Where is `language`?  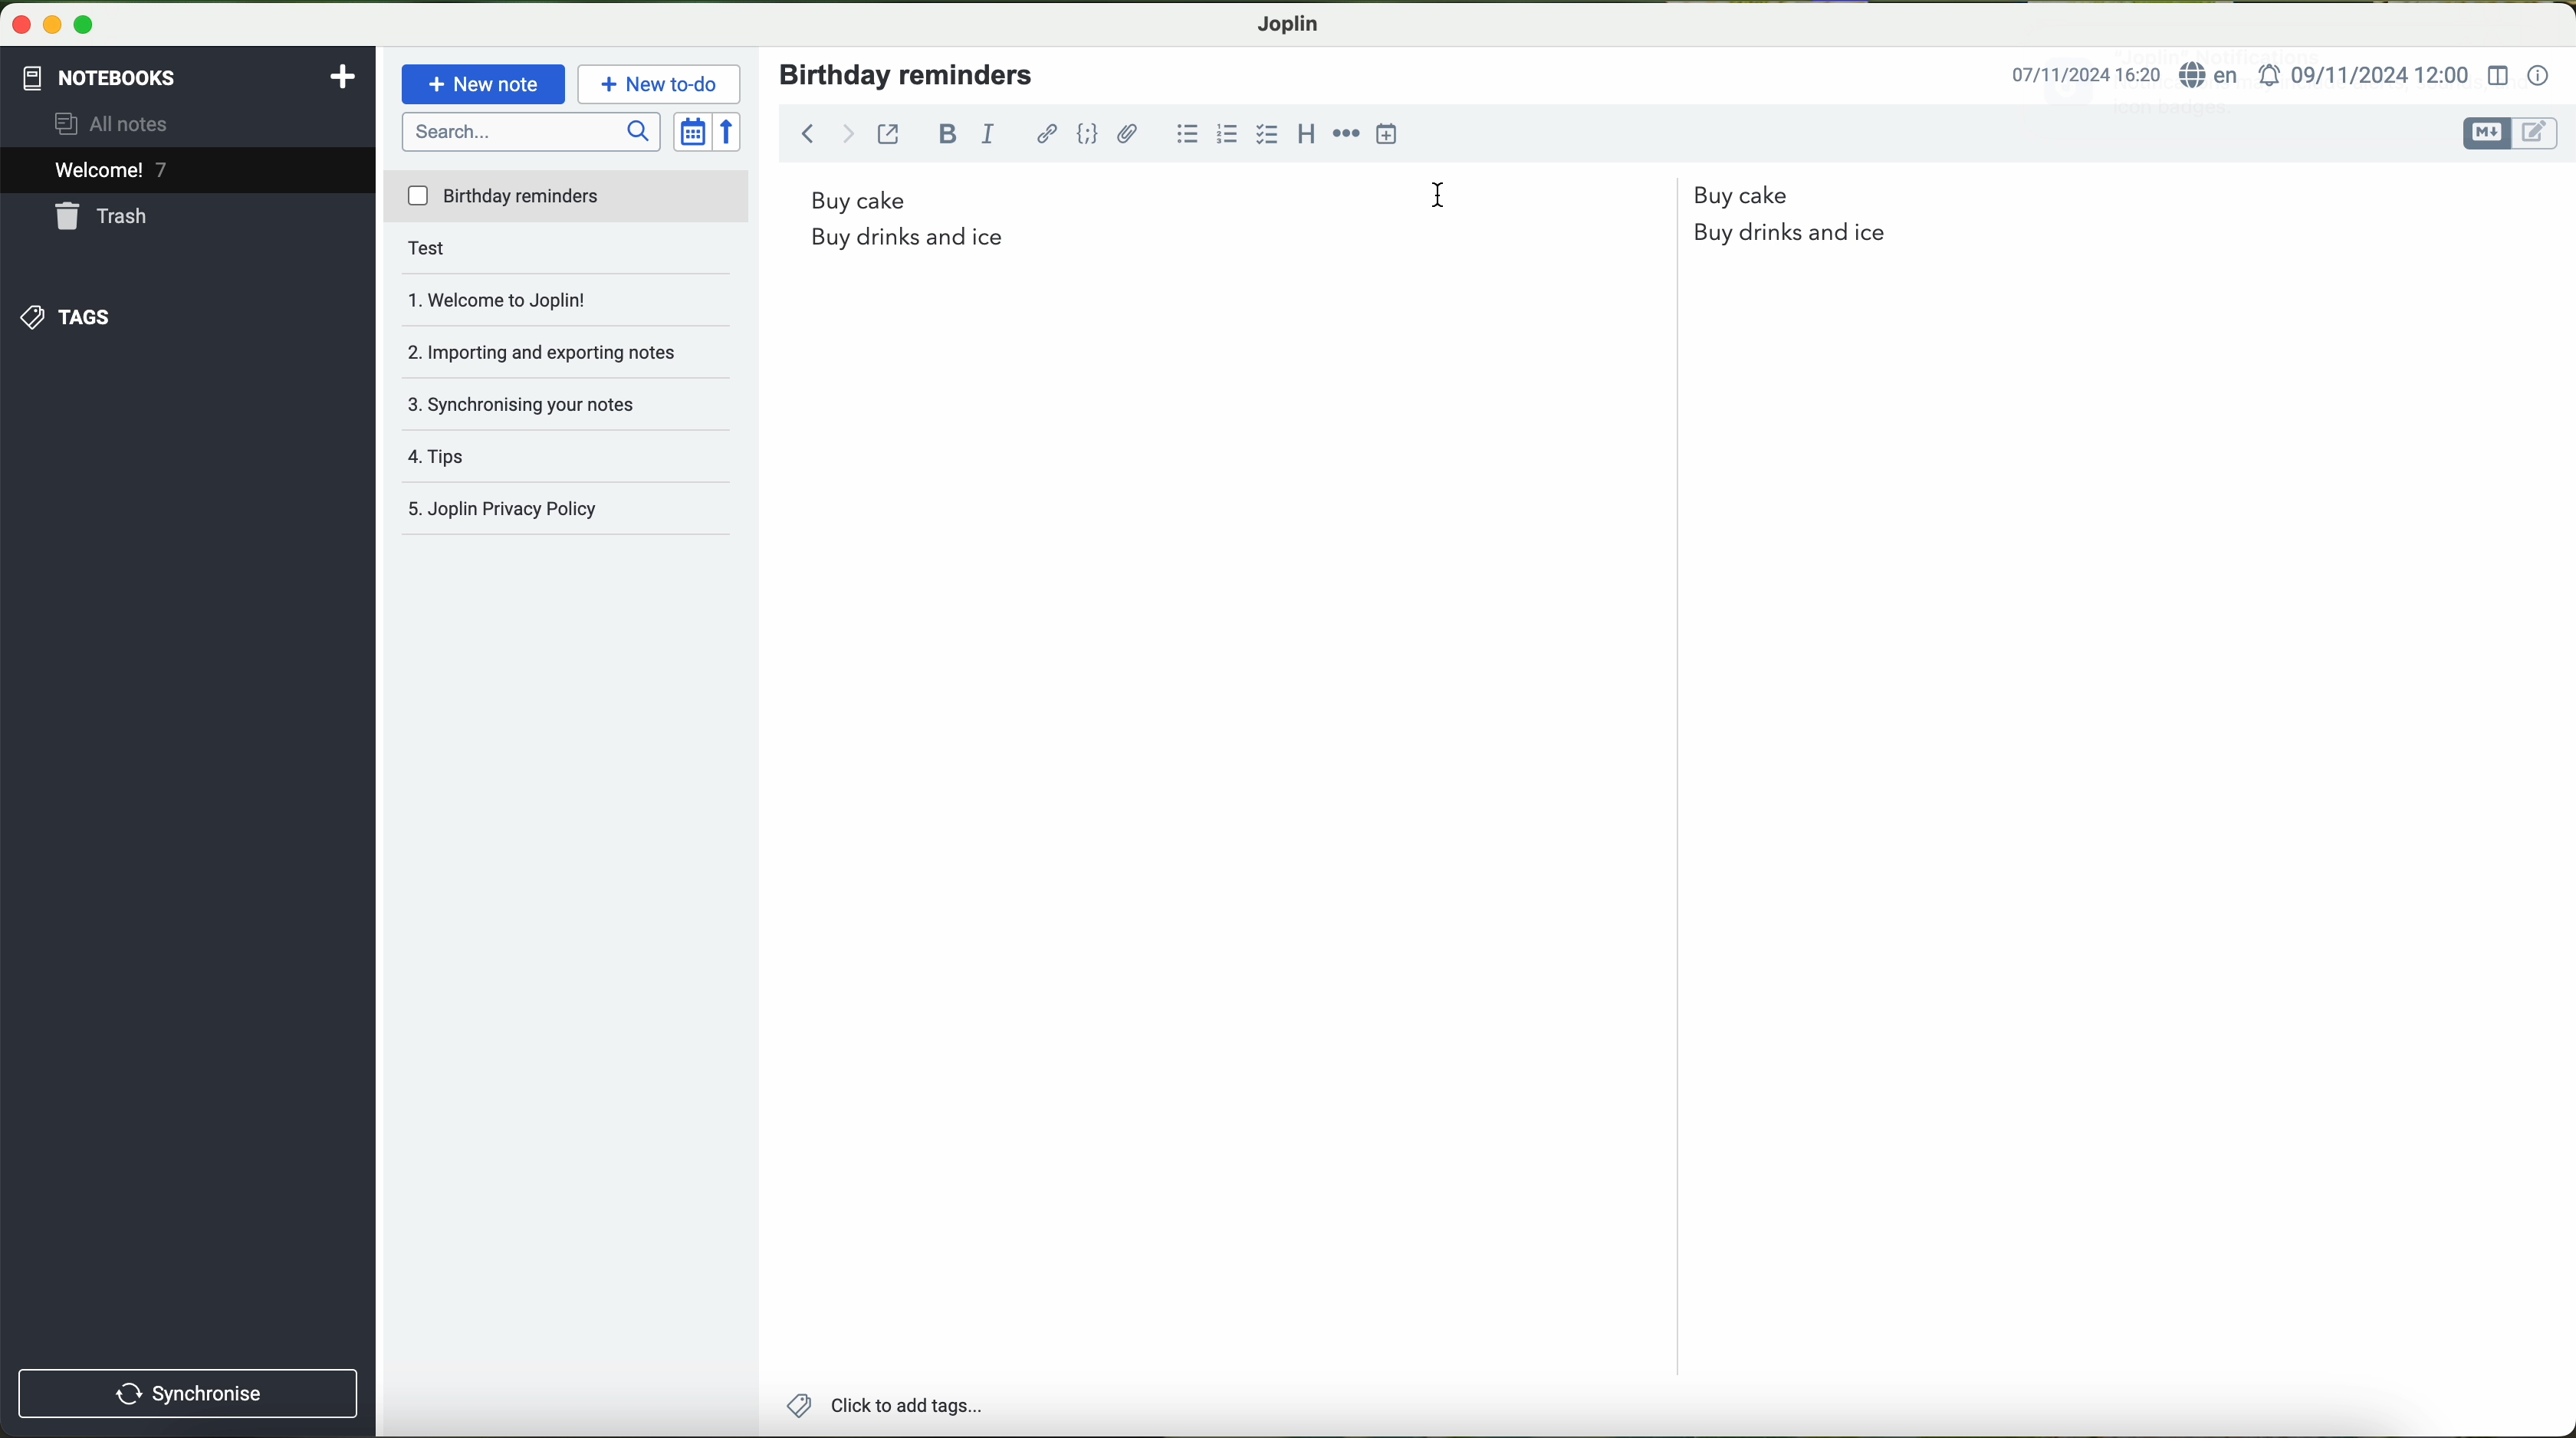 language is located at coordinates (2404, 77).